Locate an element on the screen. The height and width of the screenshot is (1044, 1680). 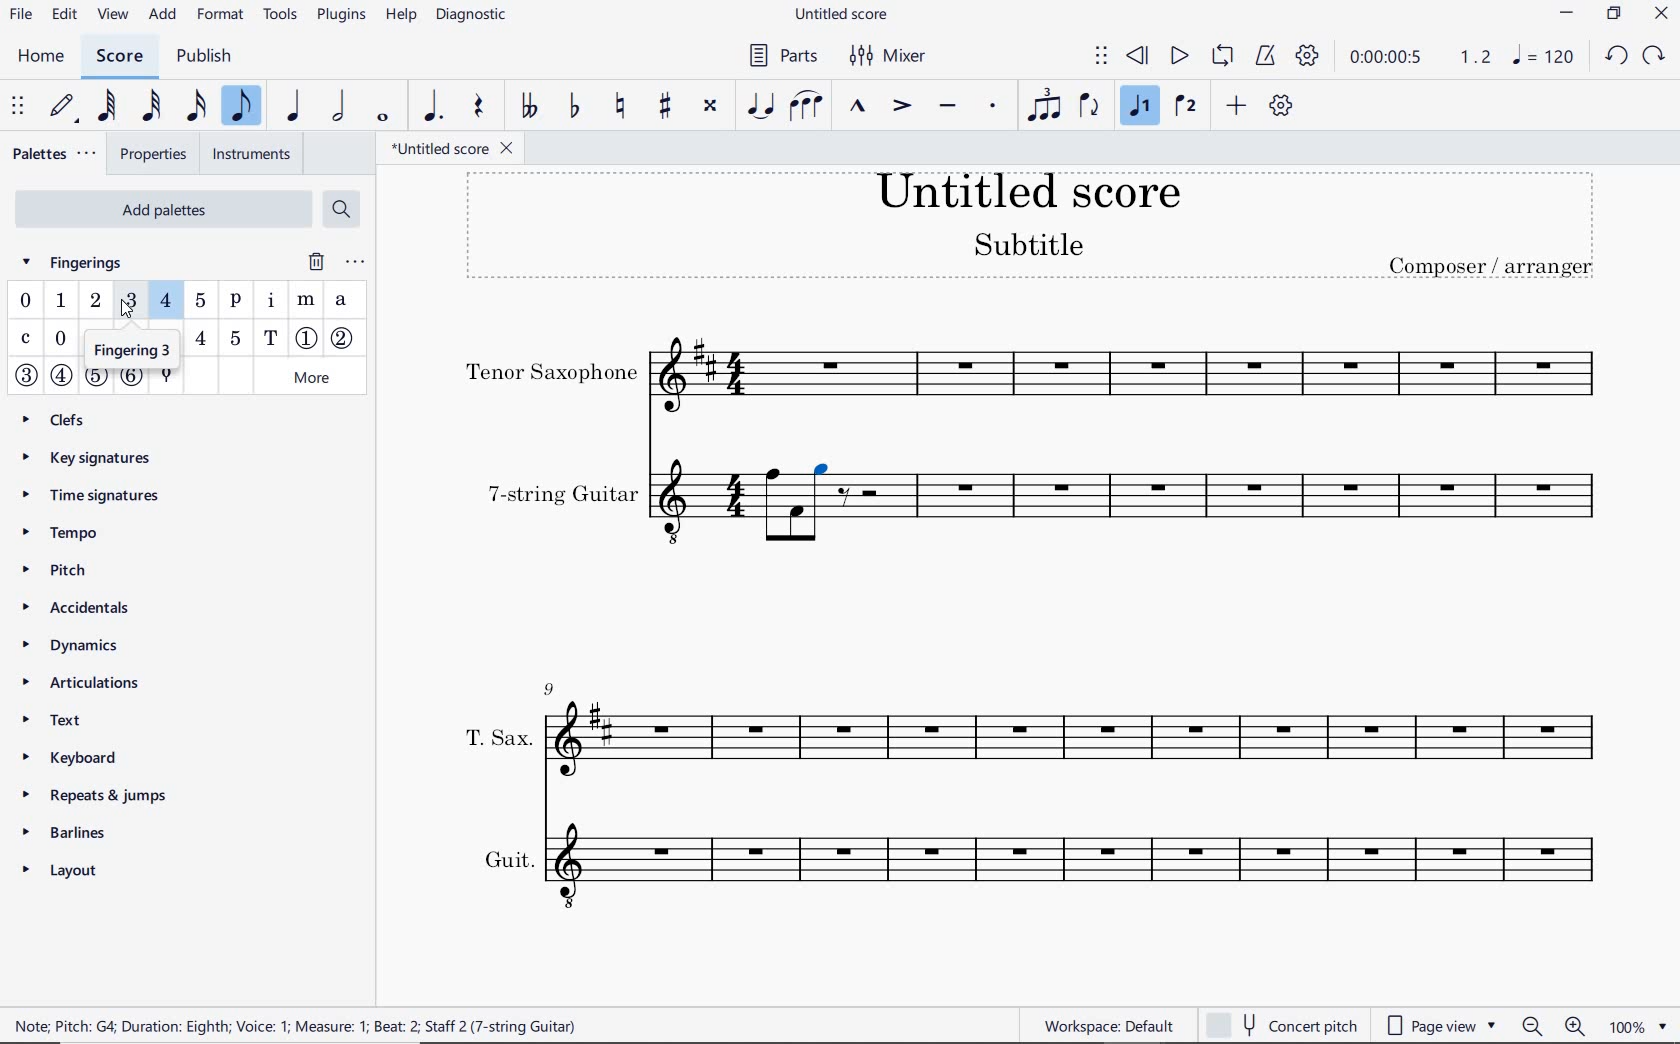
REST is located at coordinates (480, 107).